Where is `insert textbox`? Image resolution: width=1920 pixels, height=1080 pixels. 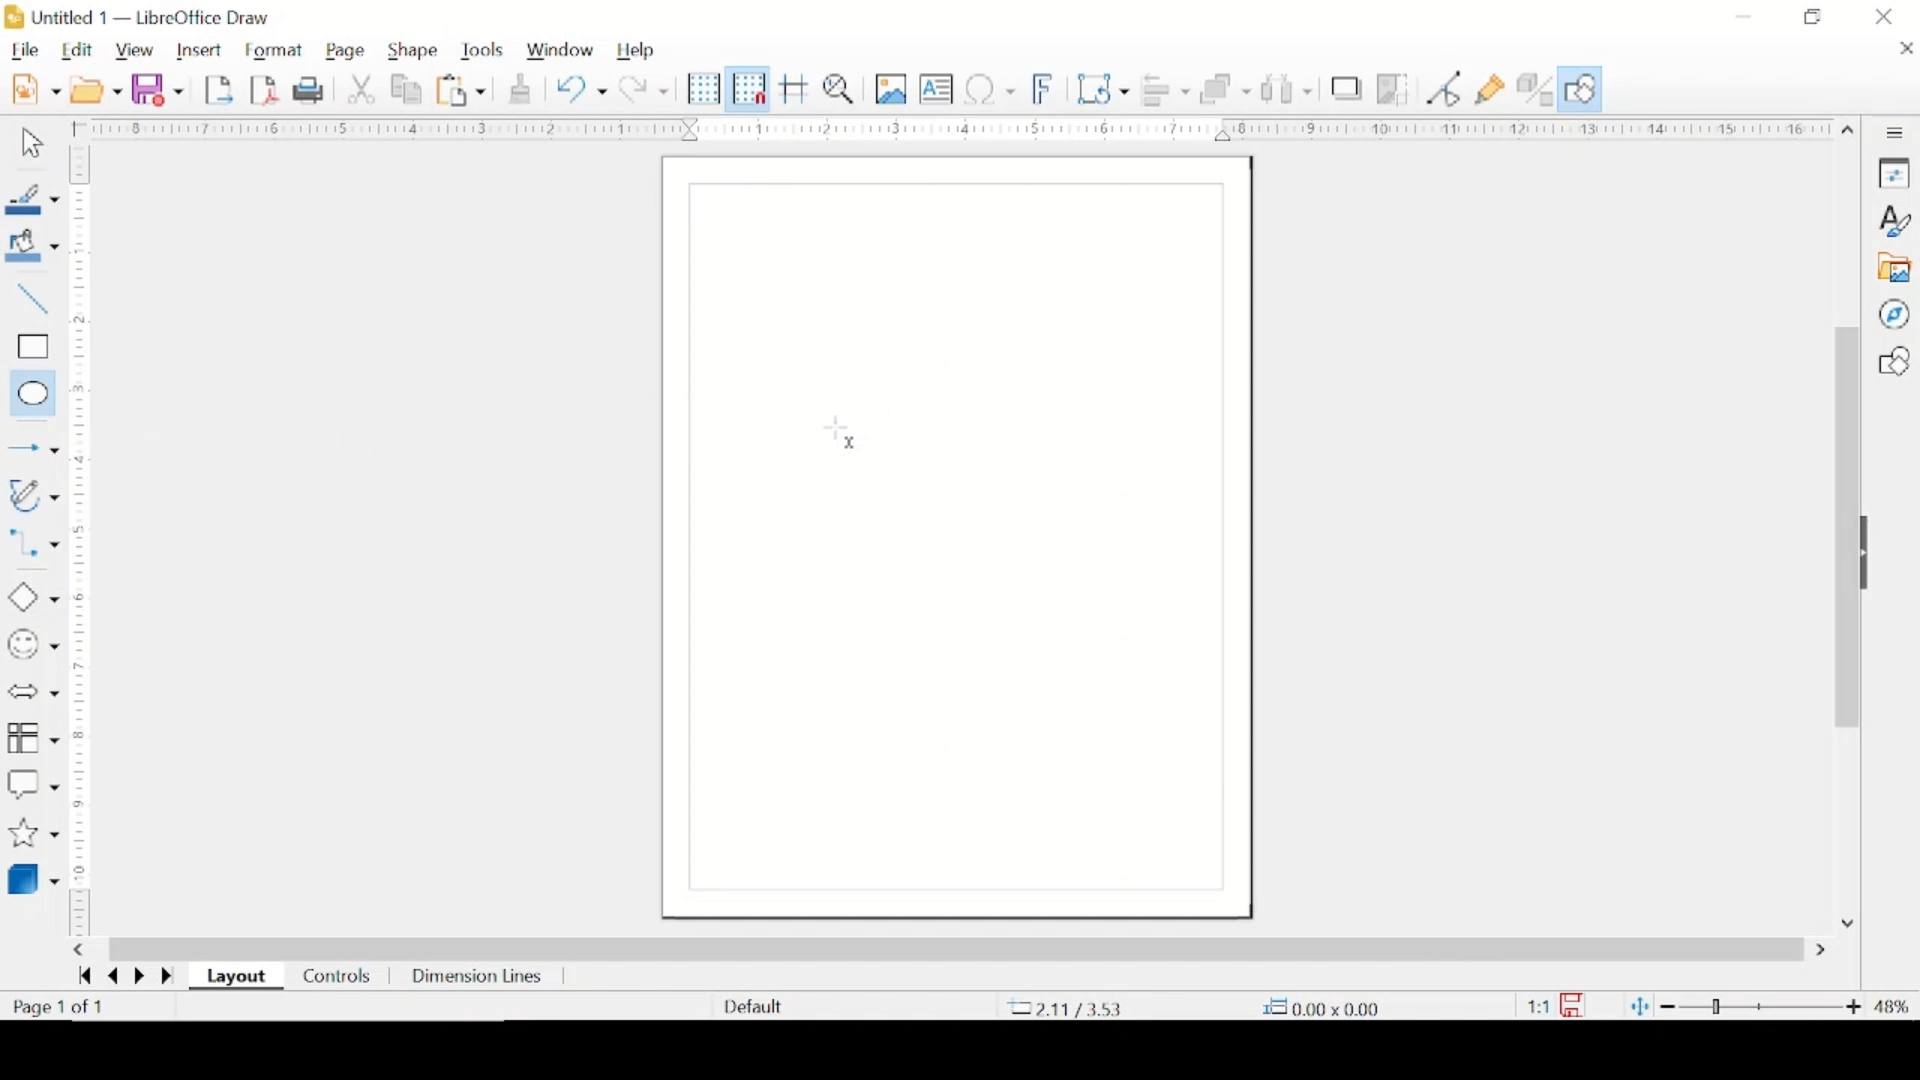 insert textbox is located at coordinates (937, 90).